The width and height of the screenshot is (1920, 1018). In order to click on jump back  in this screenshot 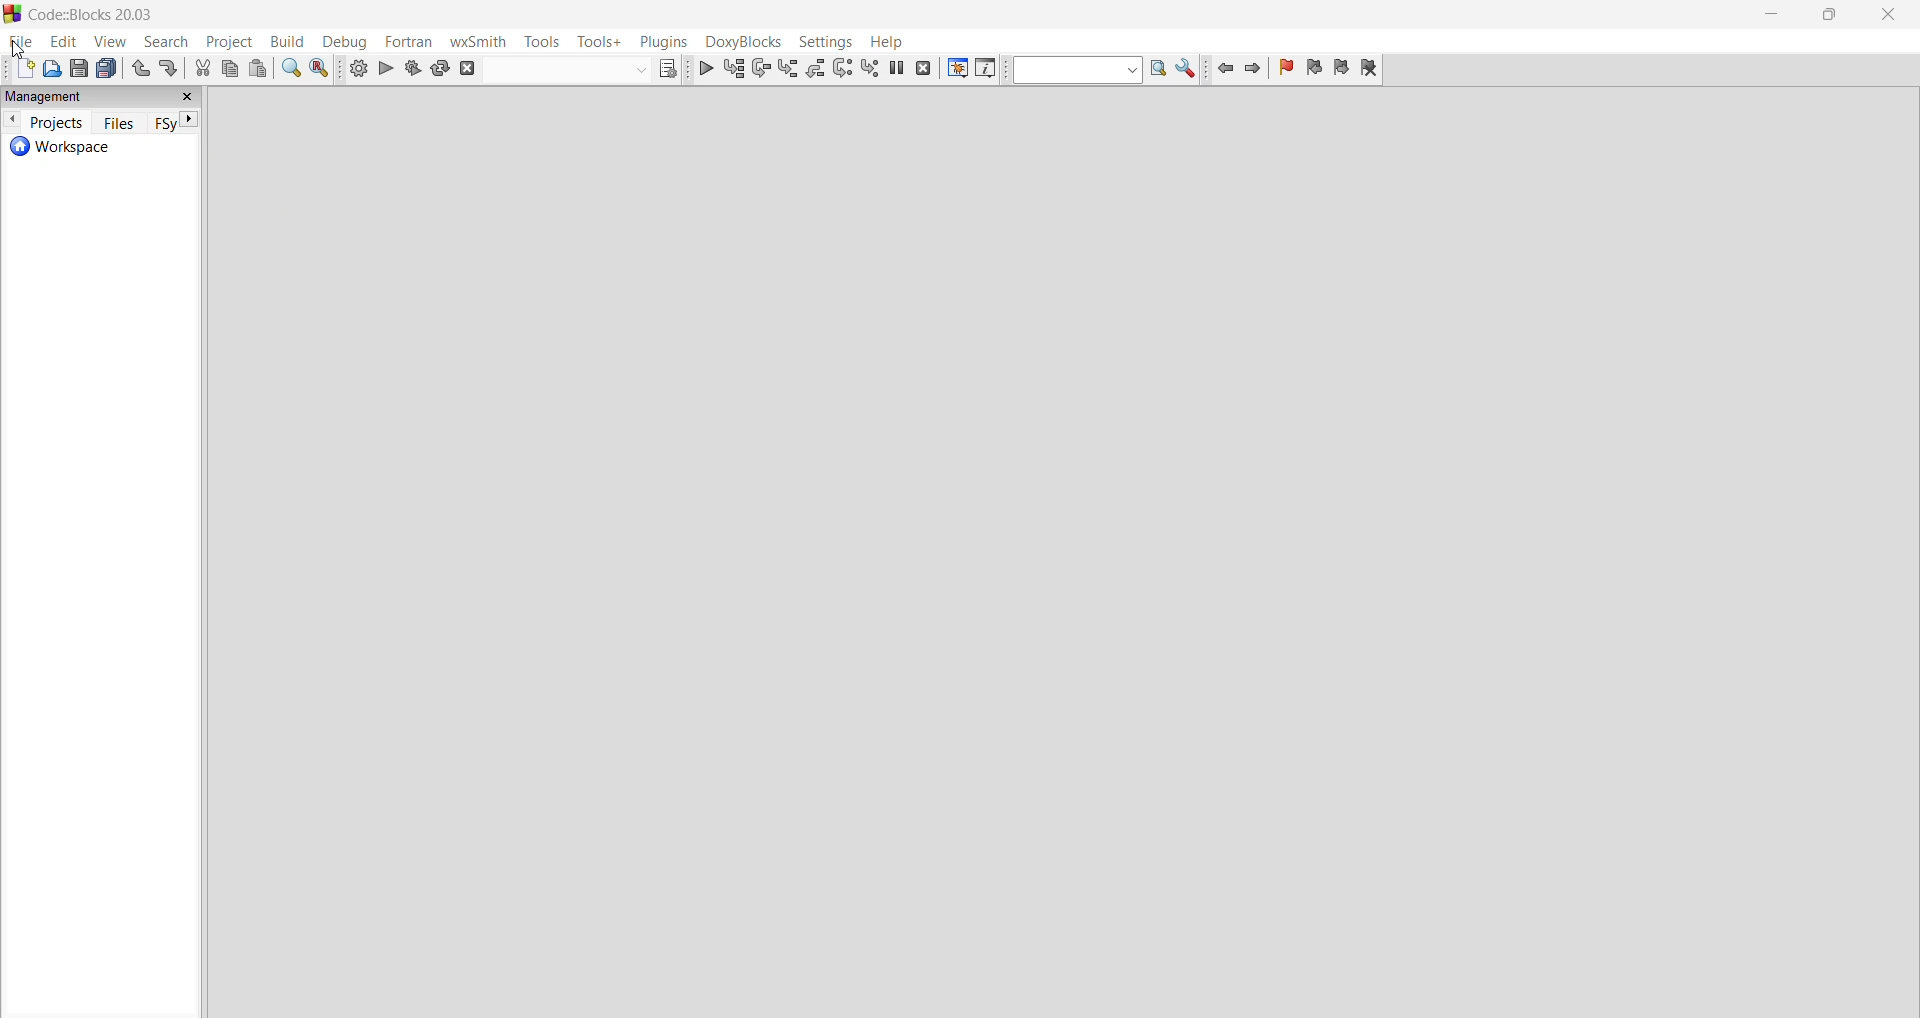, I will do `click(1221, 71)`.